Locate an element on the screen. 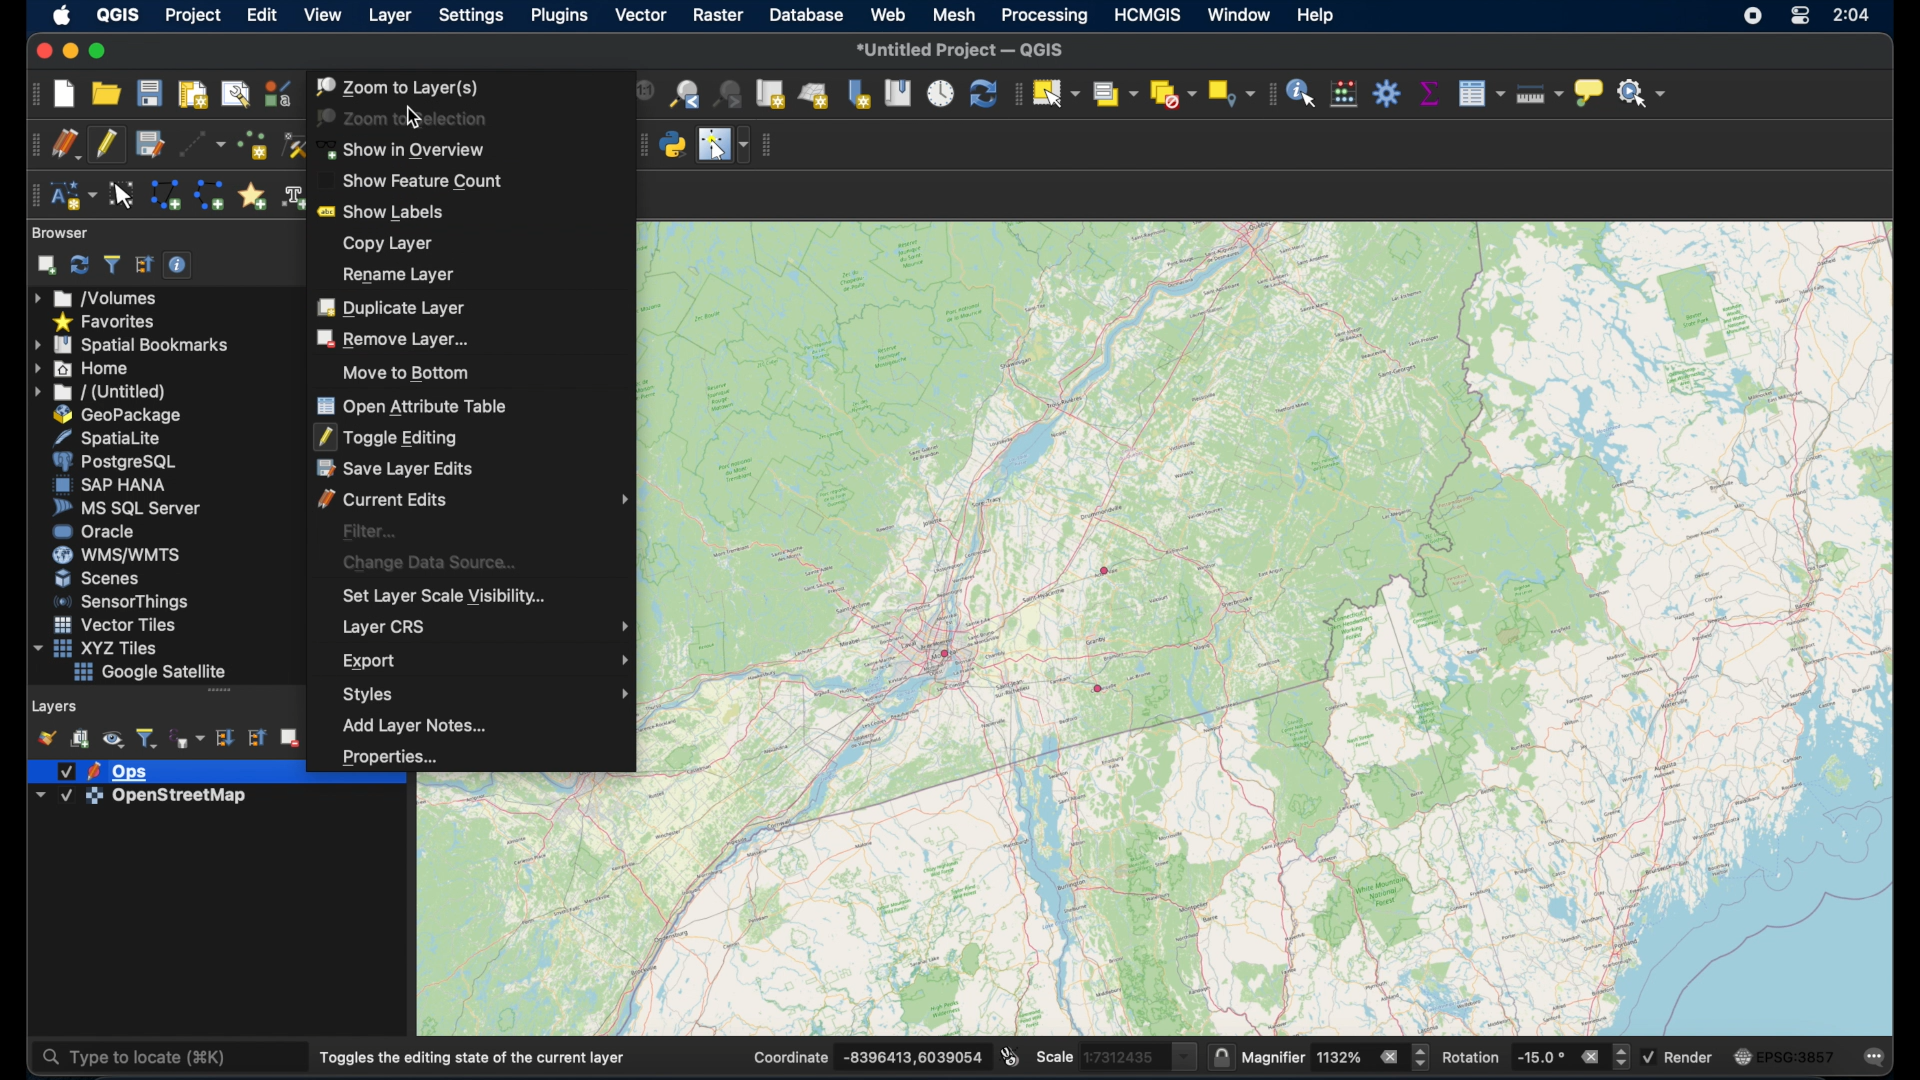  zoom last is located at coordinates (685, 94).